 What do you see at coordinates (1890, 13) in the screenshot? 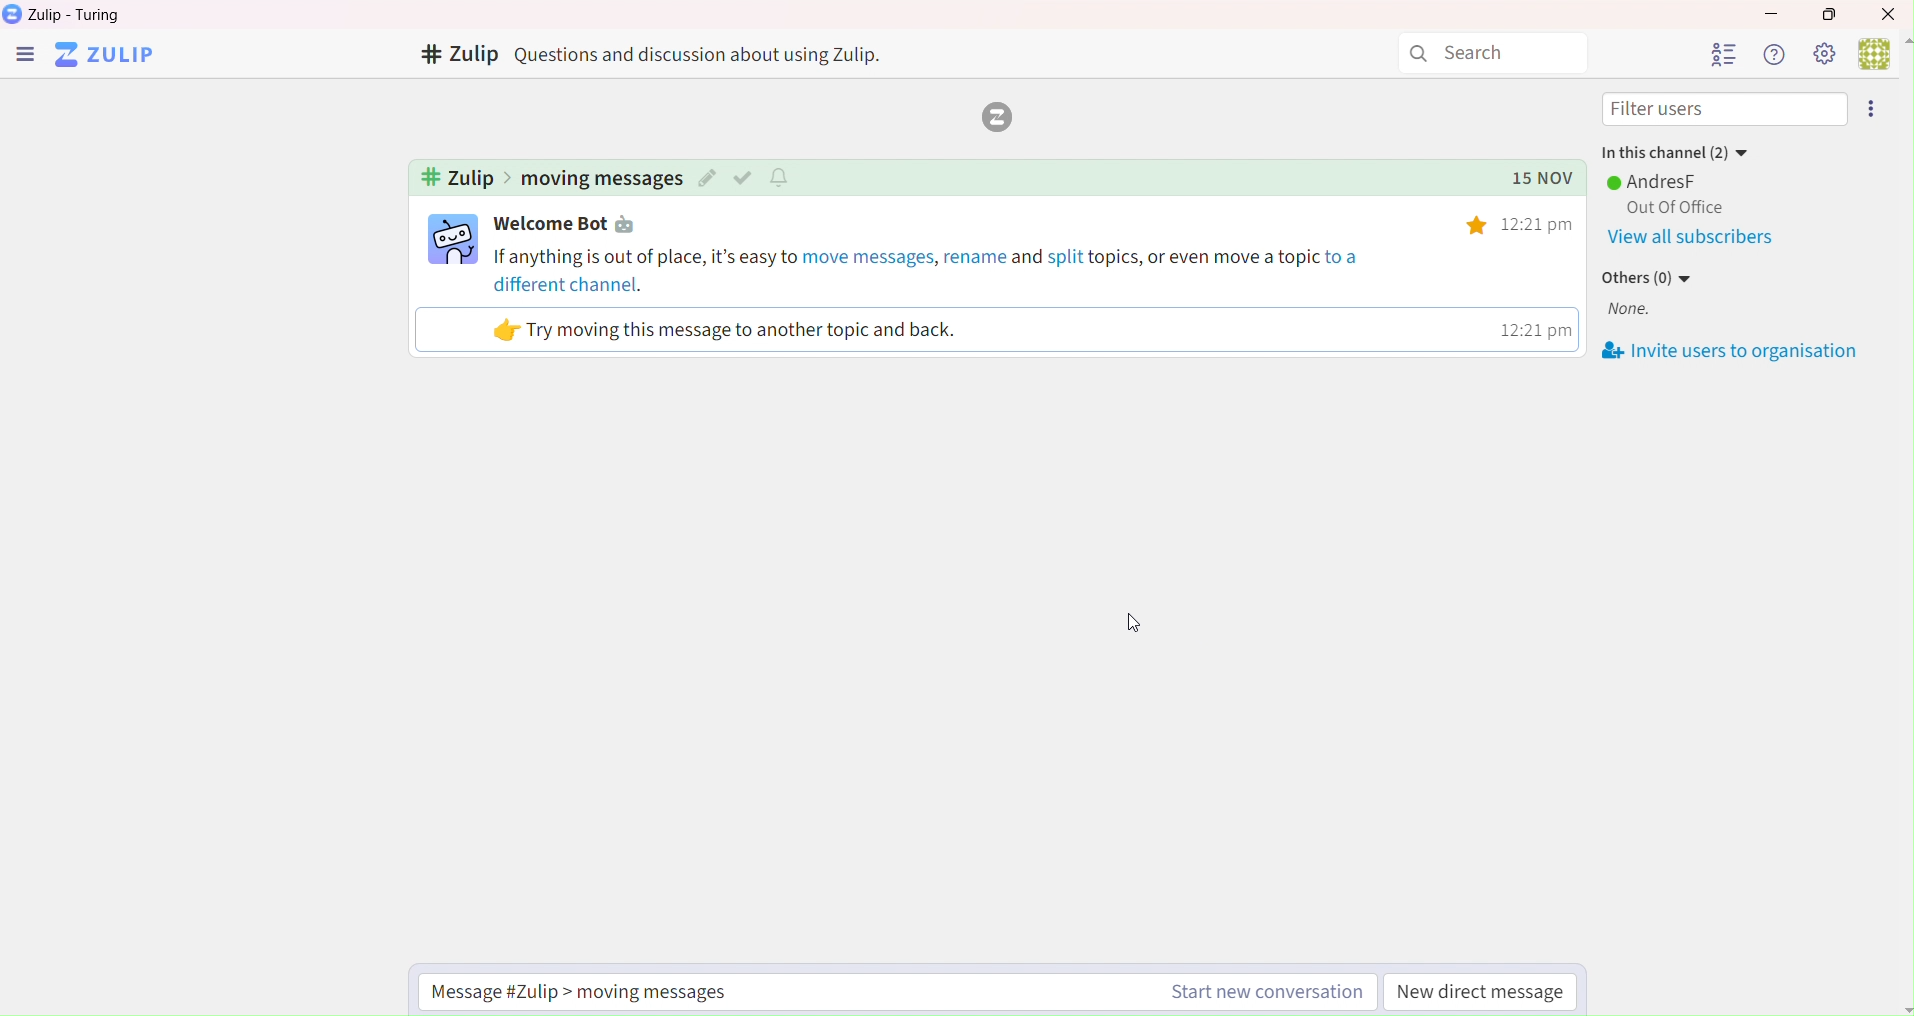
I see `Close` at bounding box center [1890, 13].